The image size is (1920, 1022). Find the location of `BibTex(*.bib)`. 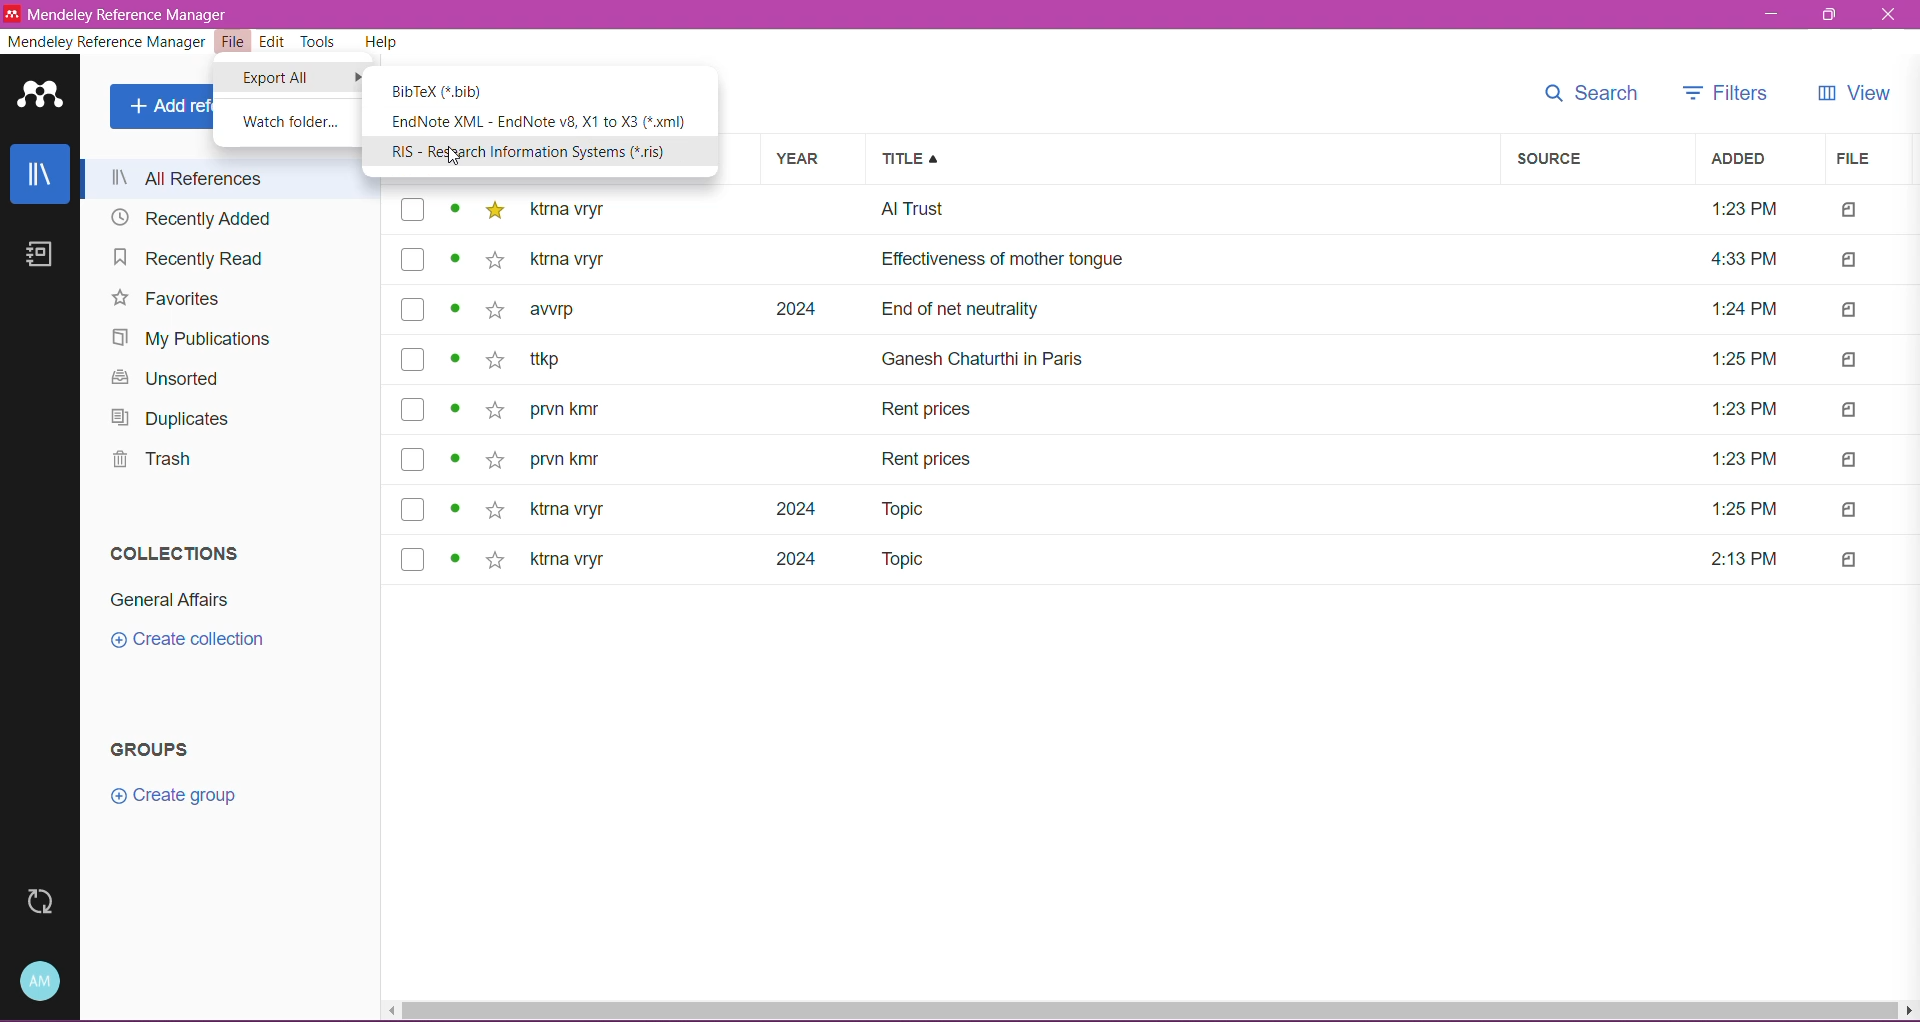

BibTex(*.bib) is located at coordinates (439, 92).